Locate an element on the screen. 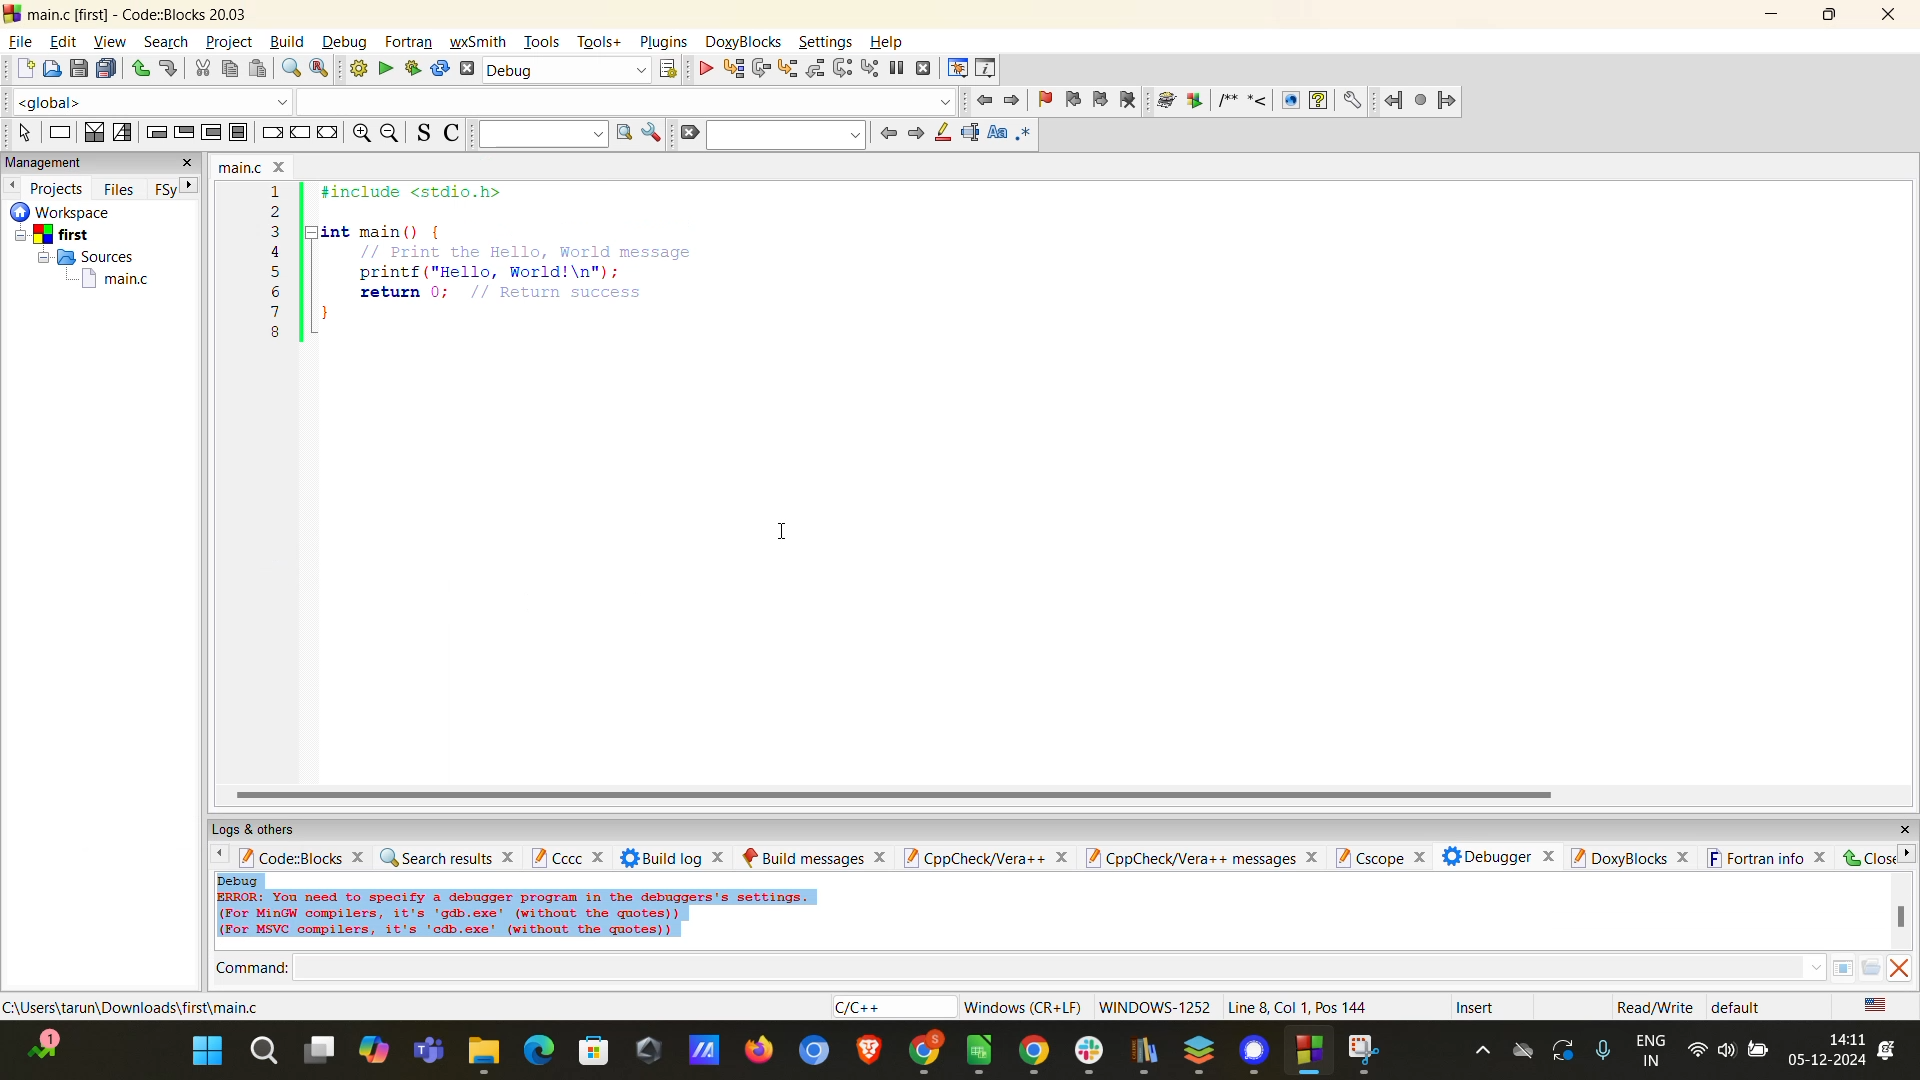 The height and width of the screenshot is (1080, 1920). clear is located at coordinates (689, 132).